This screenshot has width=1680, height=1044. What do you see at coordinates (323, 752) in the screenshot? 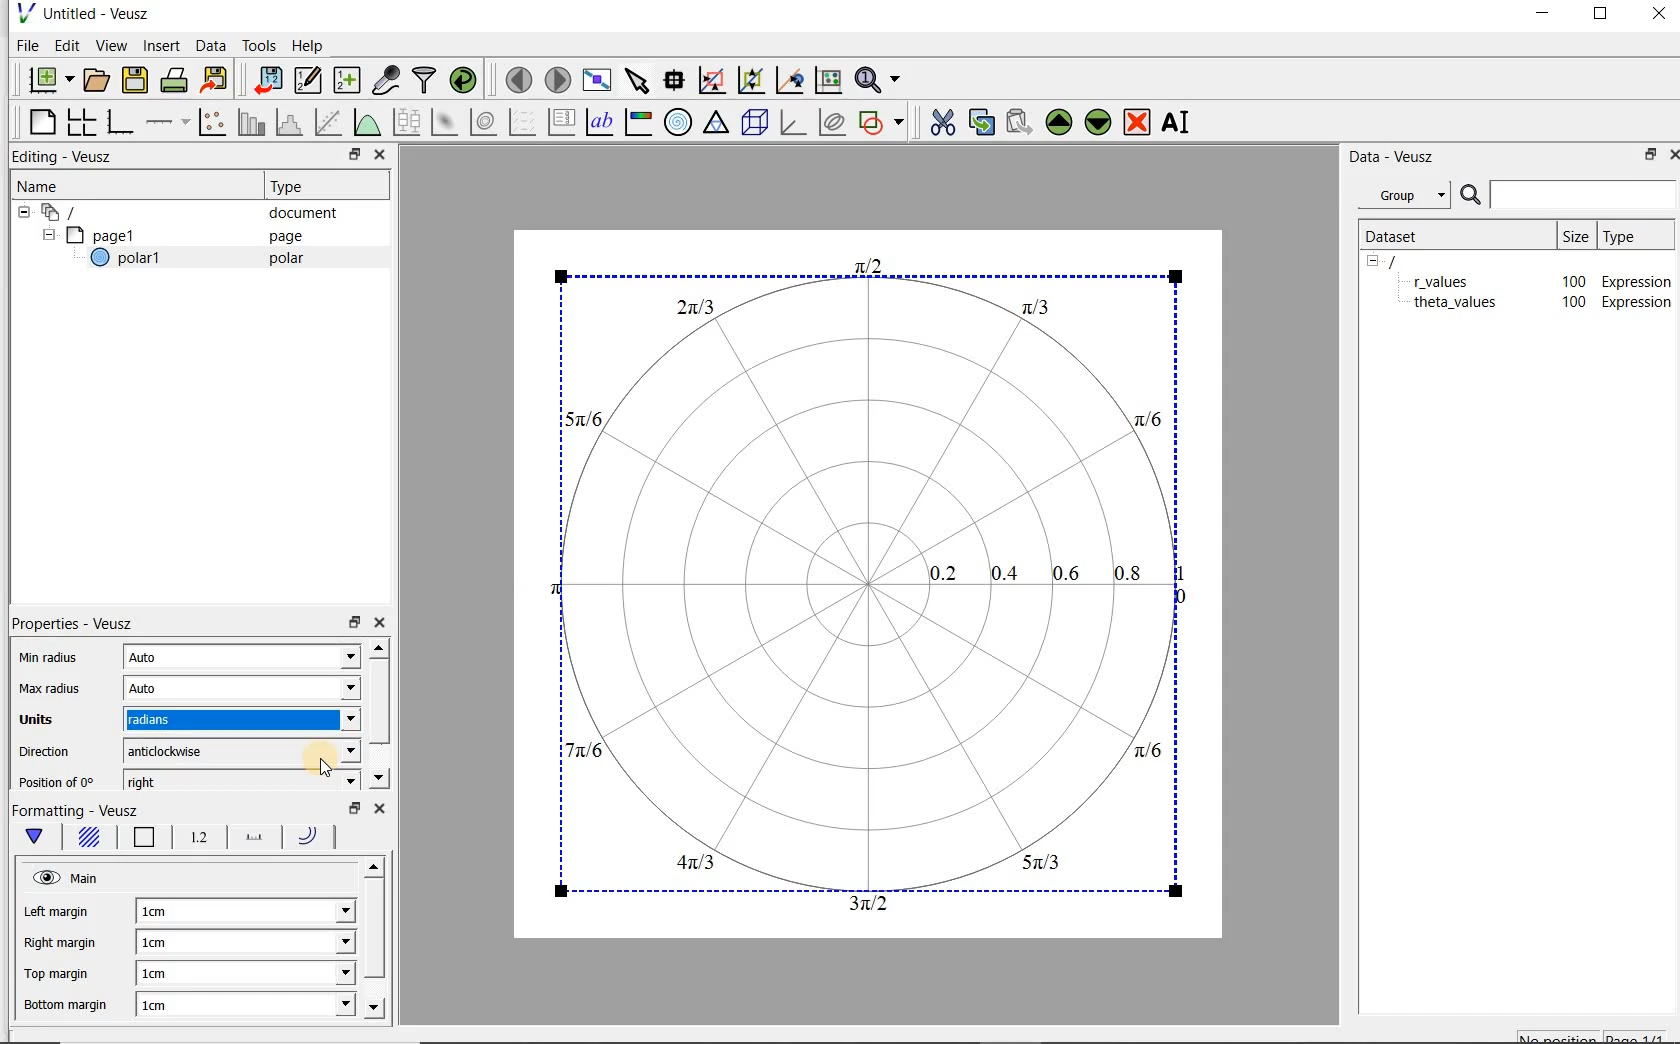
I see `direction dropdown` at bounding box center [323, 752].